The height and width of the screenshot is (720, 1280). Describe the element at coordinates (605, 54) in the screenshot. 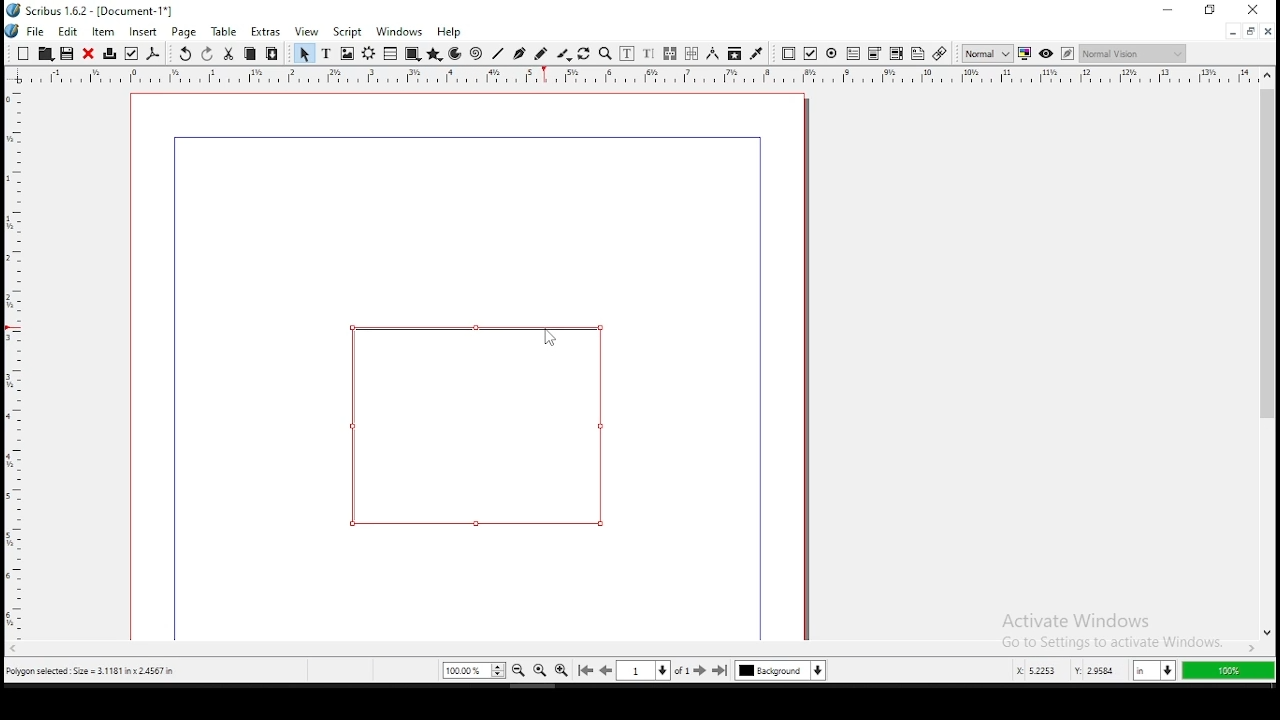

I see `zoom in or out` at that location.